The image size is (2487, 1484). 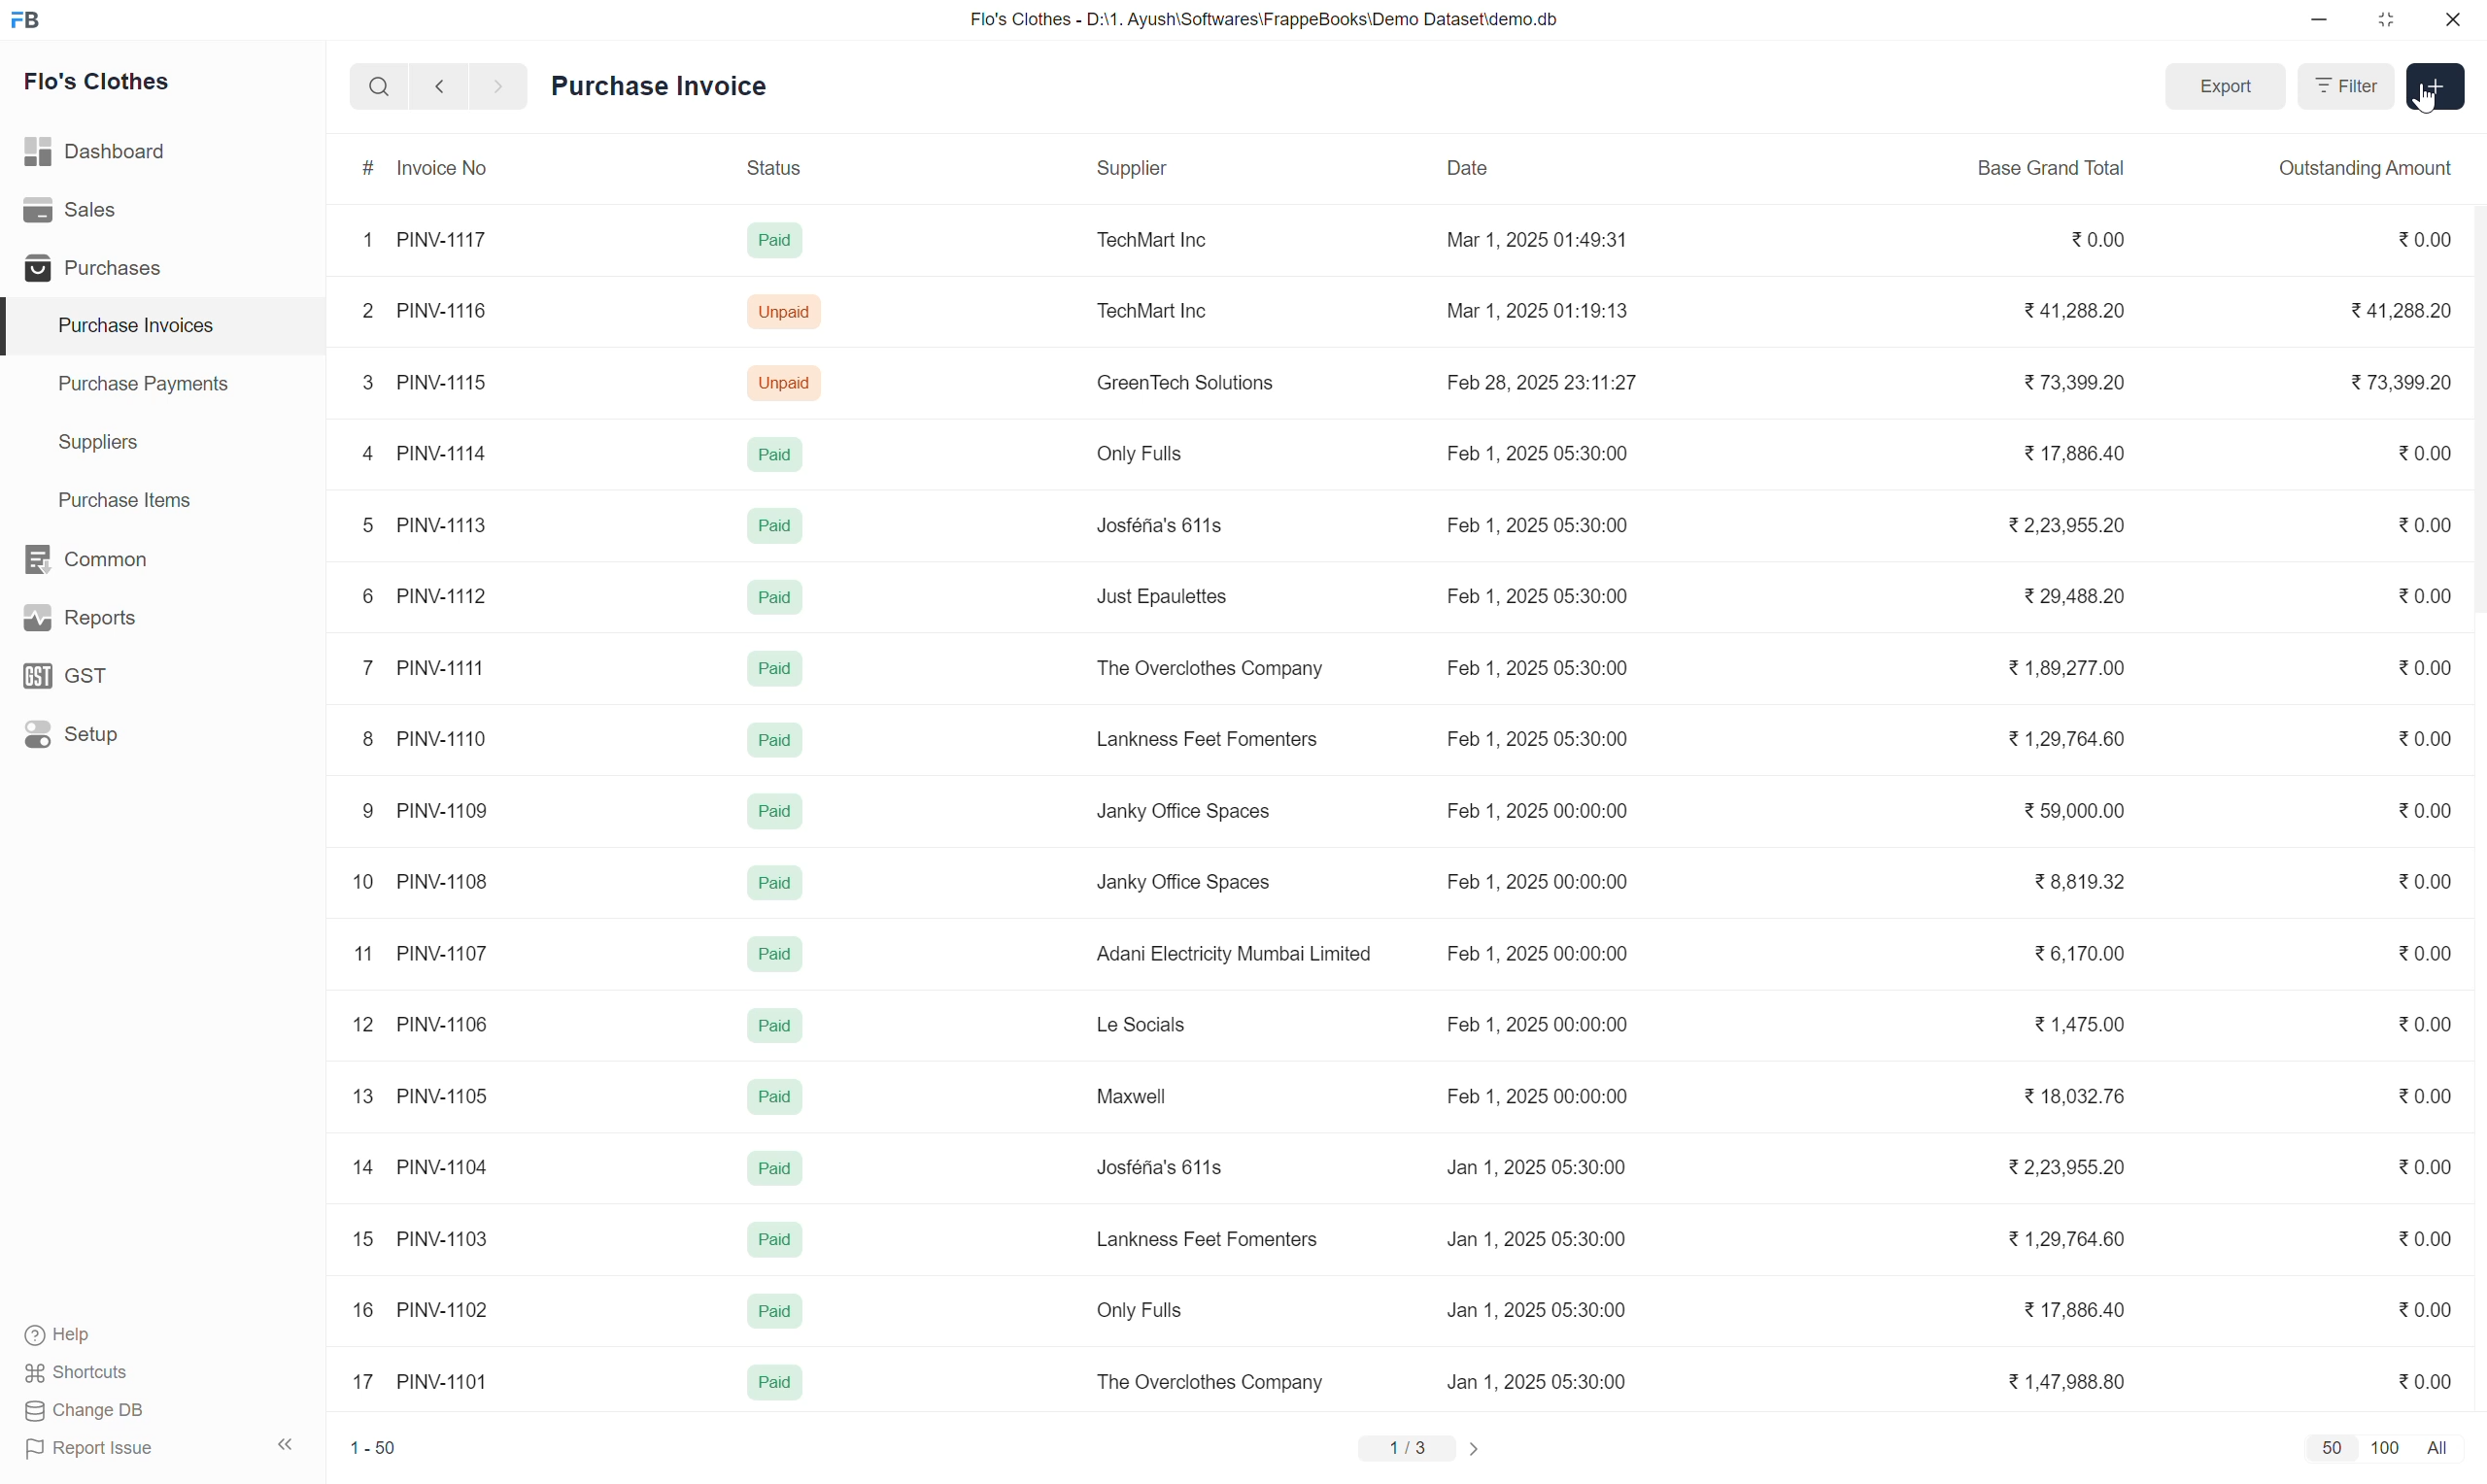 What do you see at coordinates (2400, 309) in the screenshot?
I see `41,288.20` at bounding box center [2400, 309].